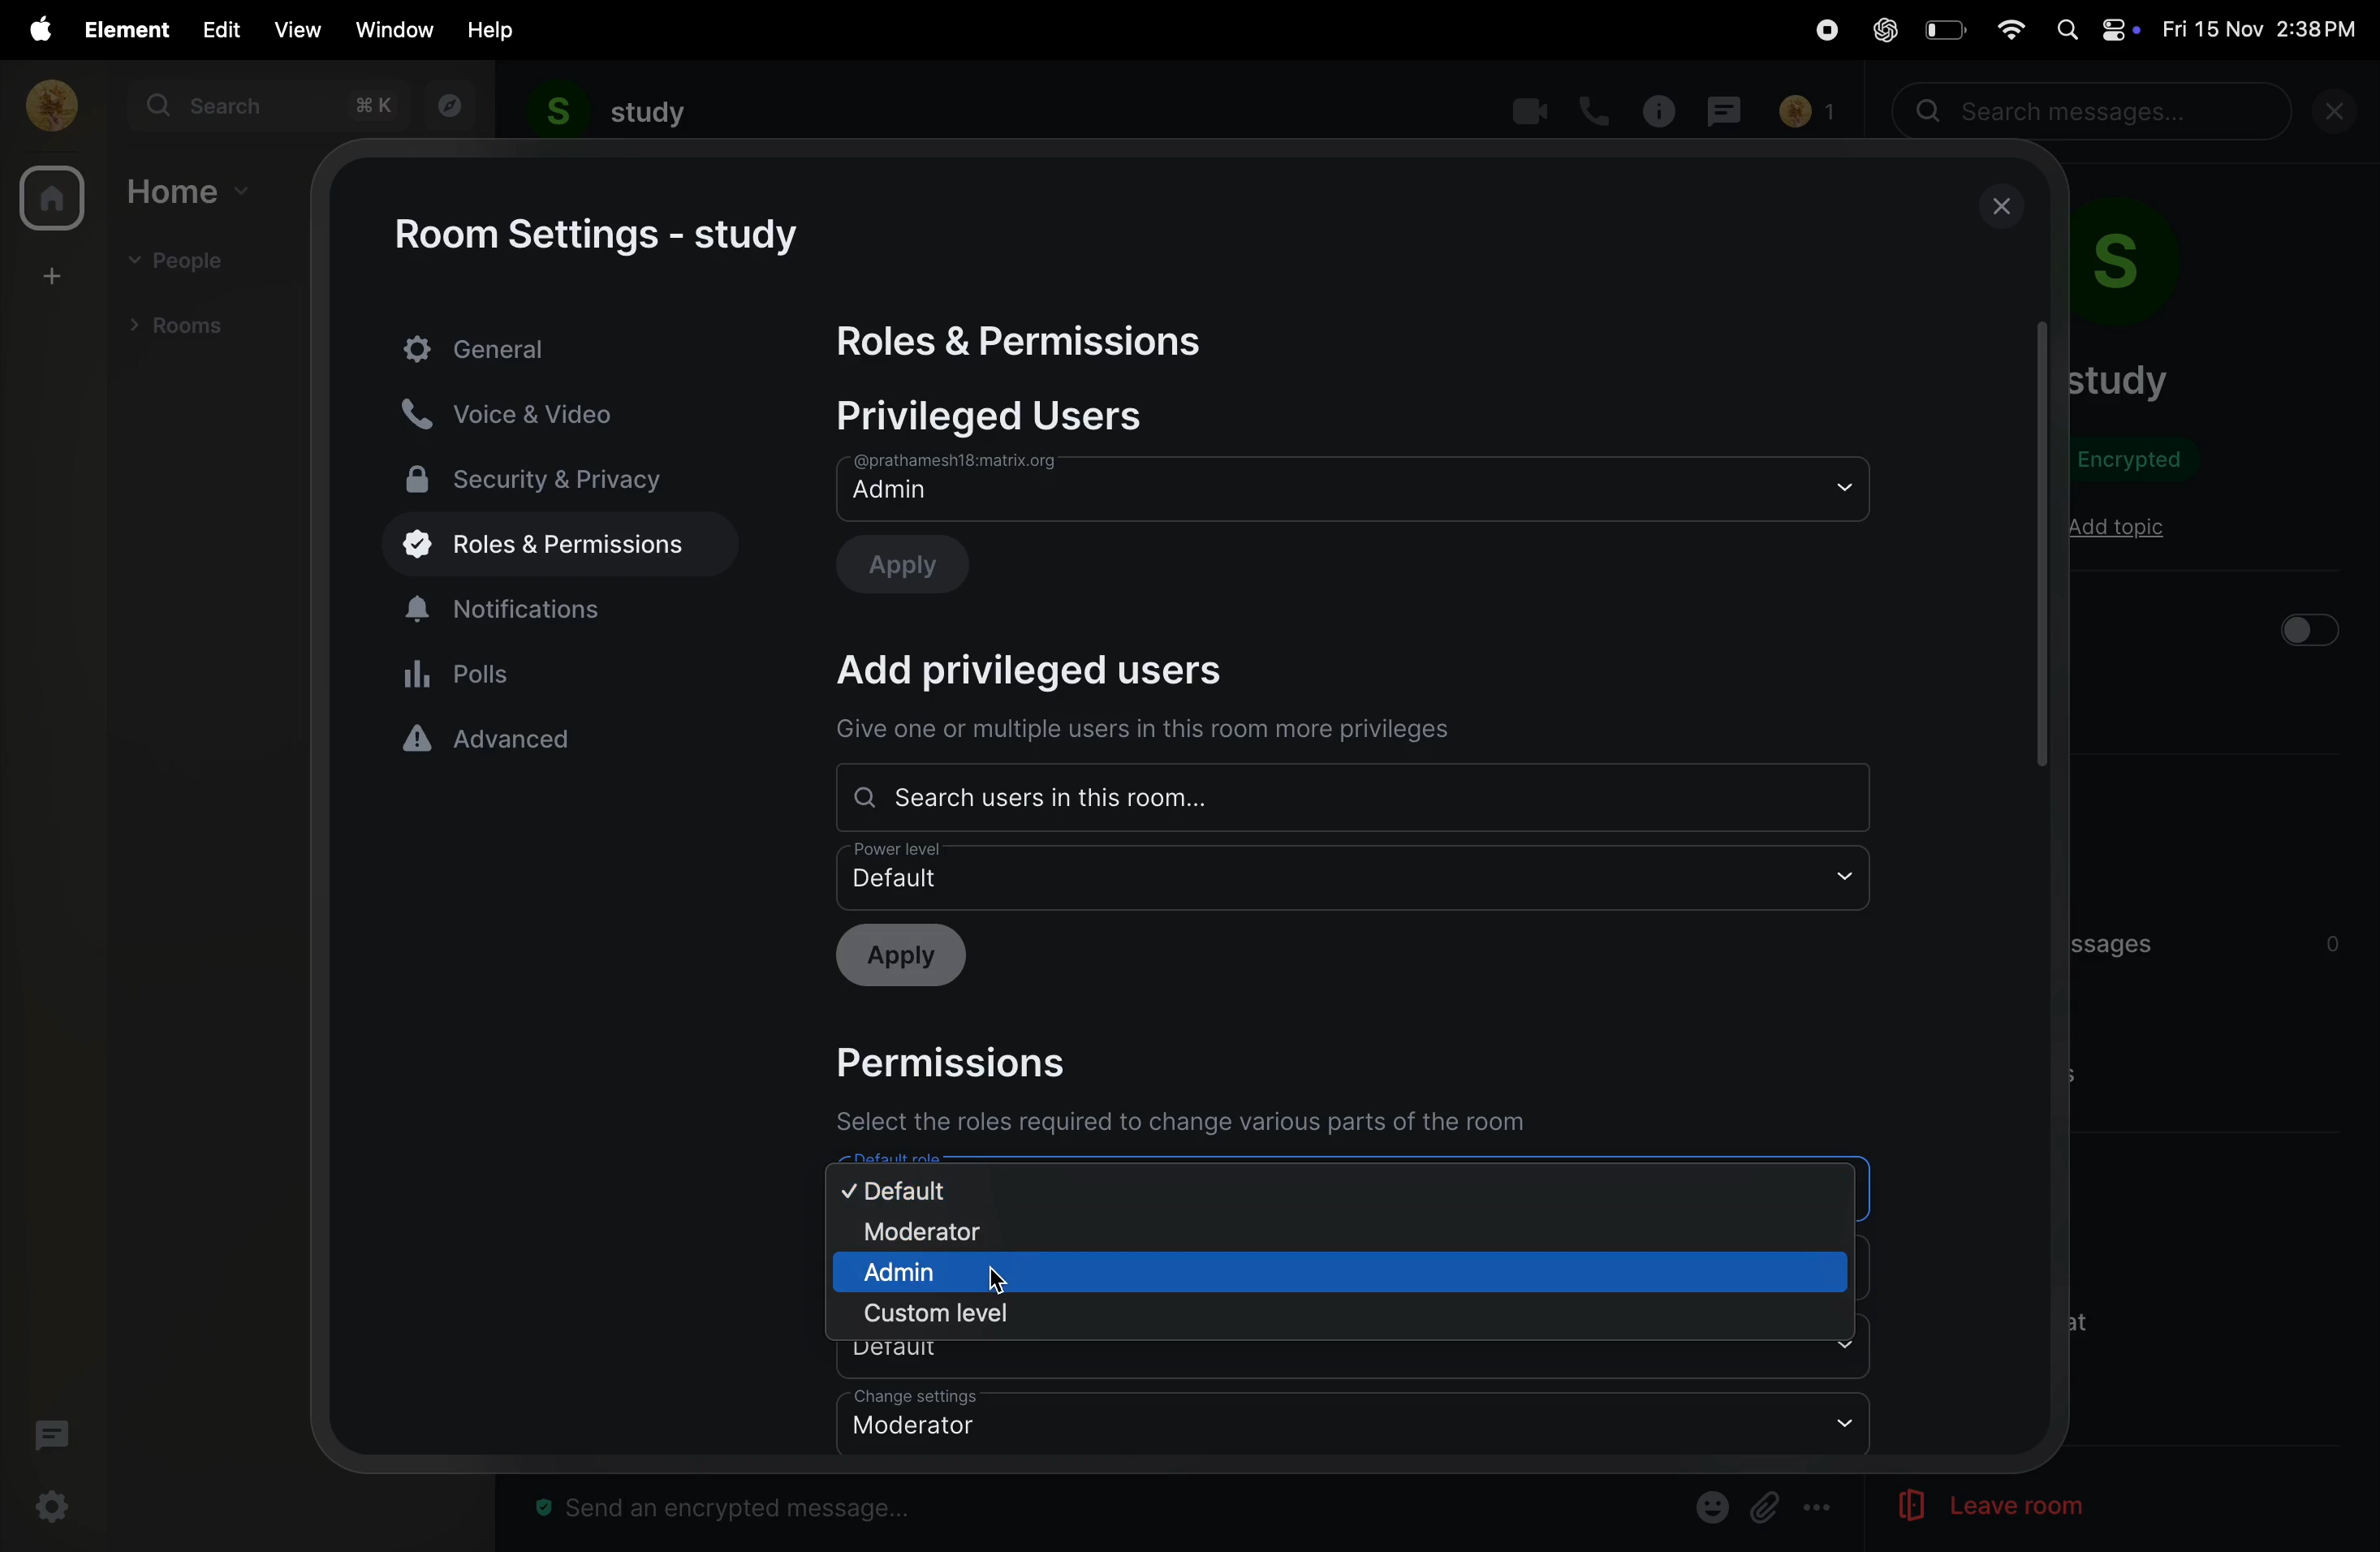 The width and height of the screenshot is (2380, 1552). I want to click on genreral , so click(563, 346).